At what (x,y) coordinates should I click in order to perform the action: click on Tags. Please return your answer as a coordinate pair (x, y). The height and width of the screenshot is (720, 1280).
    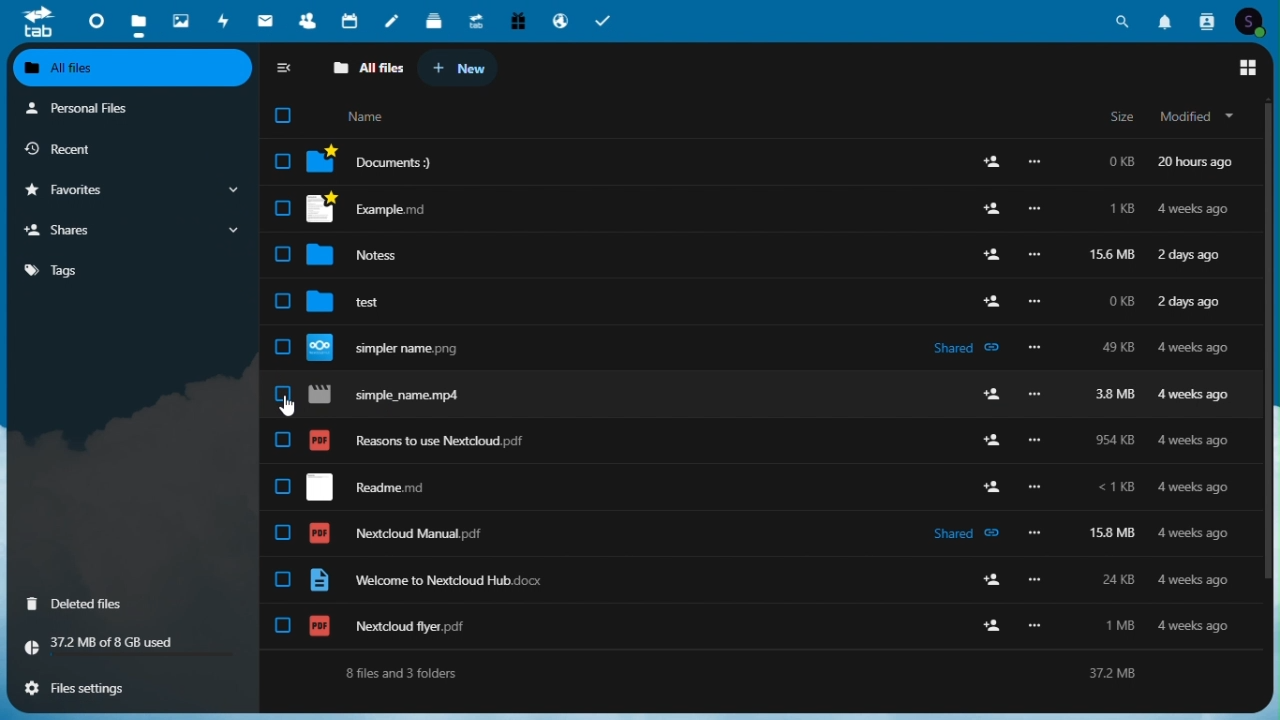
    Looking at the image, I should click on (128, 269).